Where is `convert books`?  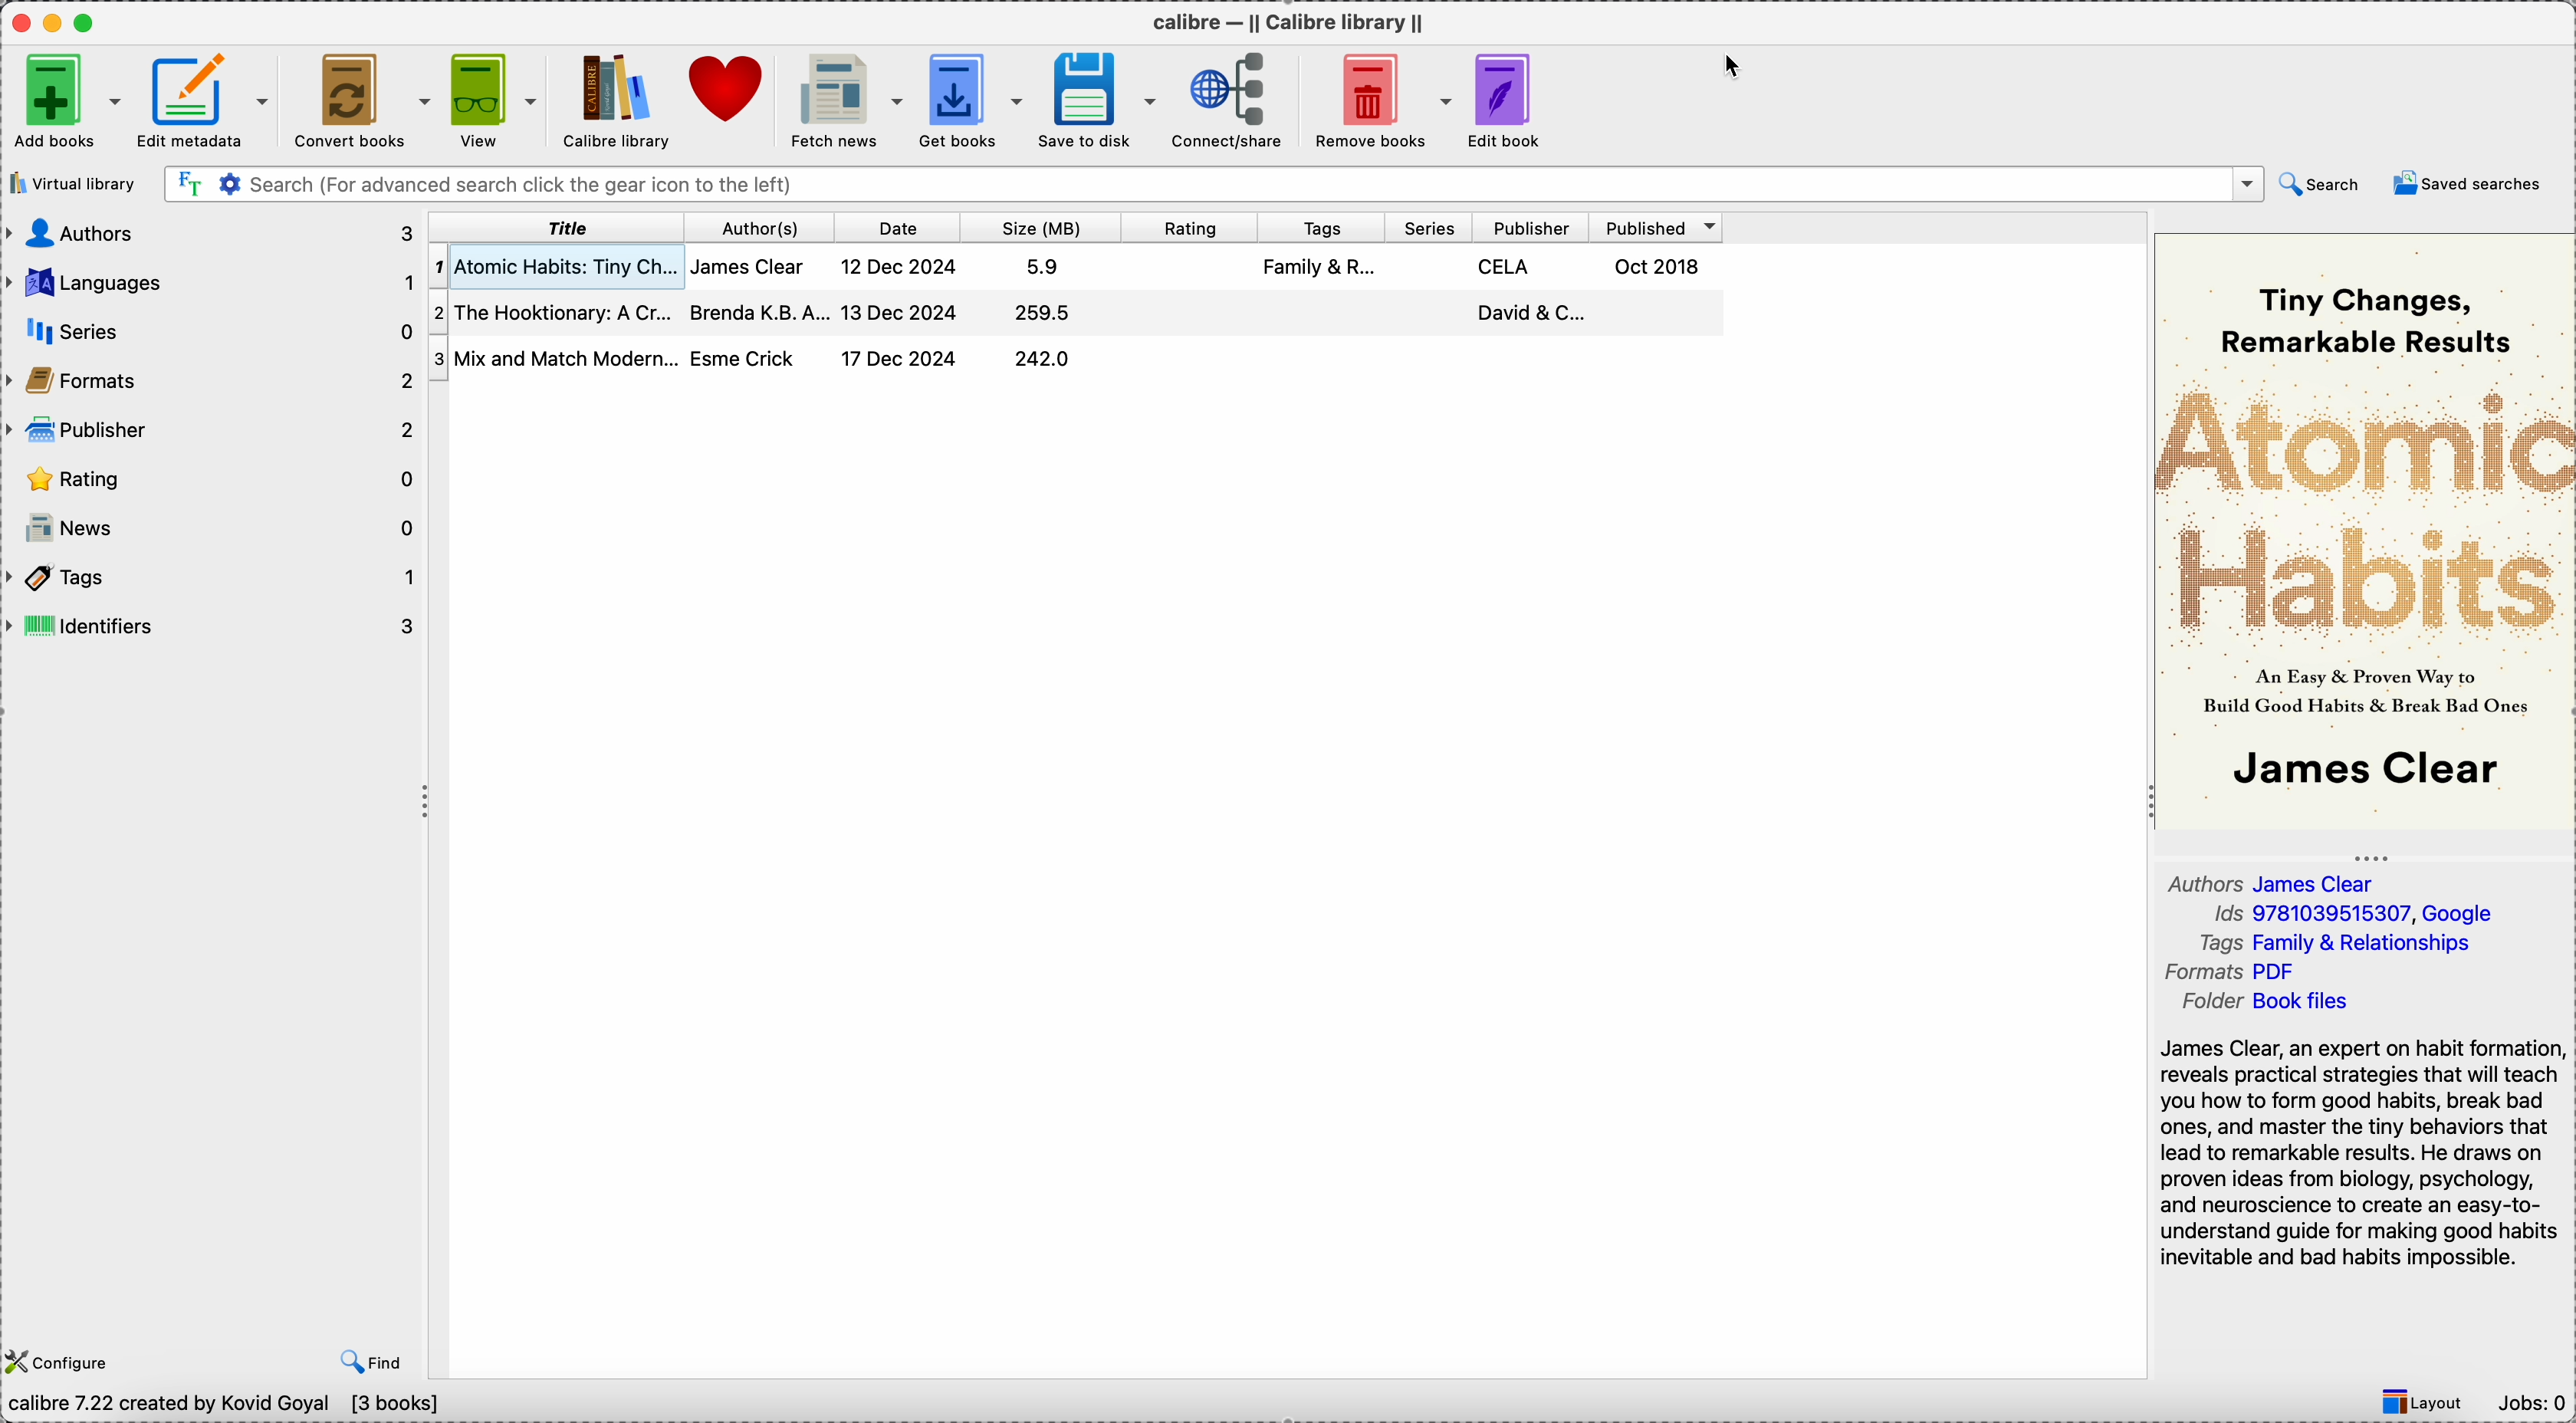
convert books is located at coordinates (360, 103).